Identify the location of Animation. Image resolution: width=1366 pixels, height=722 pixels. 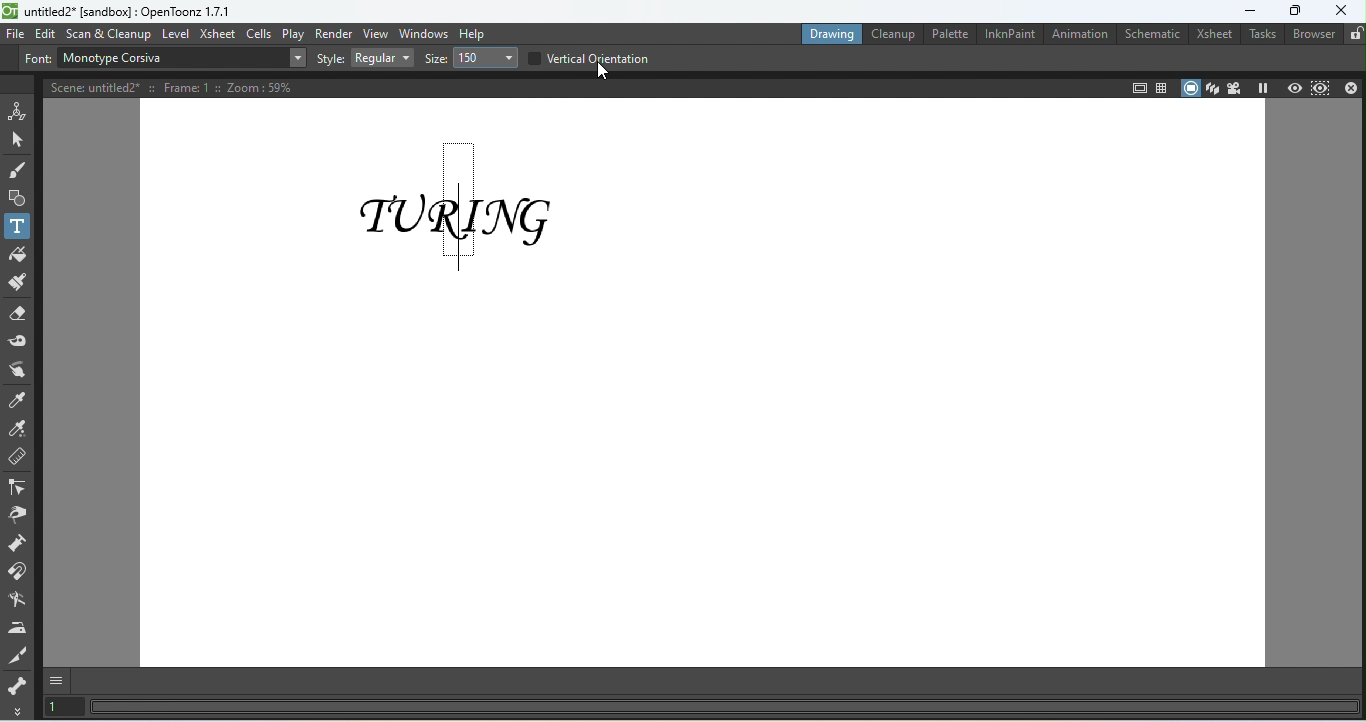
(1079, 35).